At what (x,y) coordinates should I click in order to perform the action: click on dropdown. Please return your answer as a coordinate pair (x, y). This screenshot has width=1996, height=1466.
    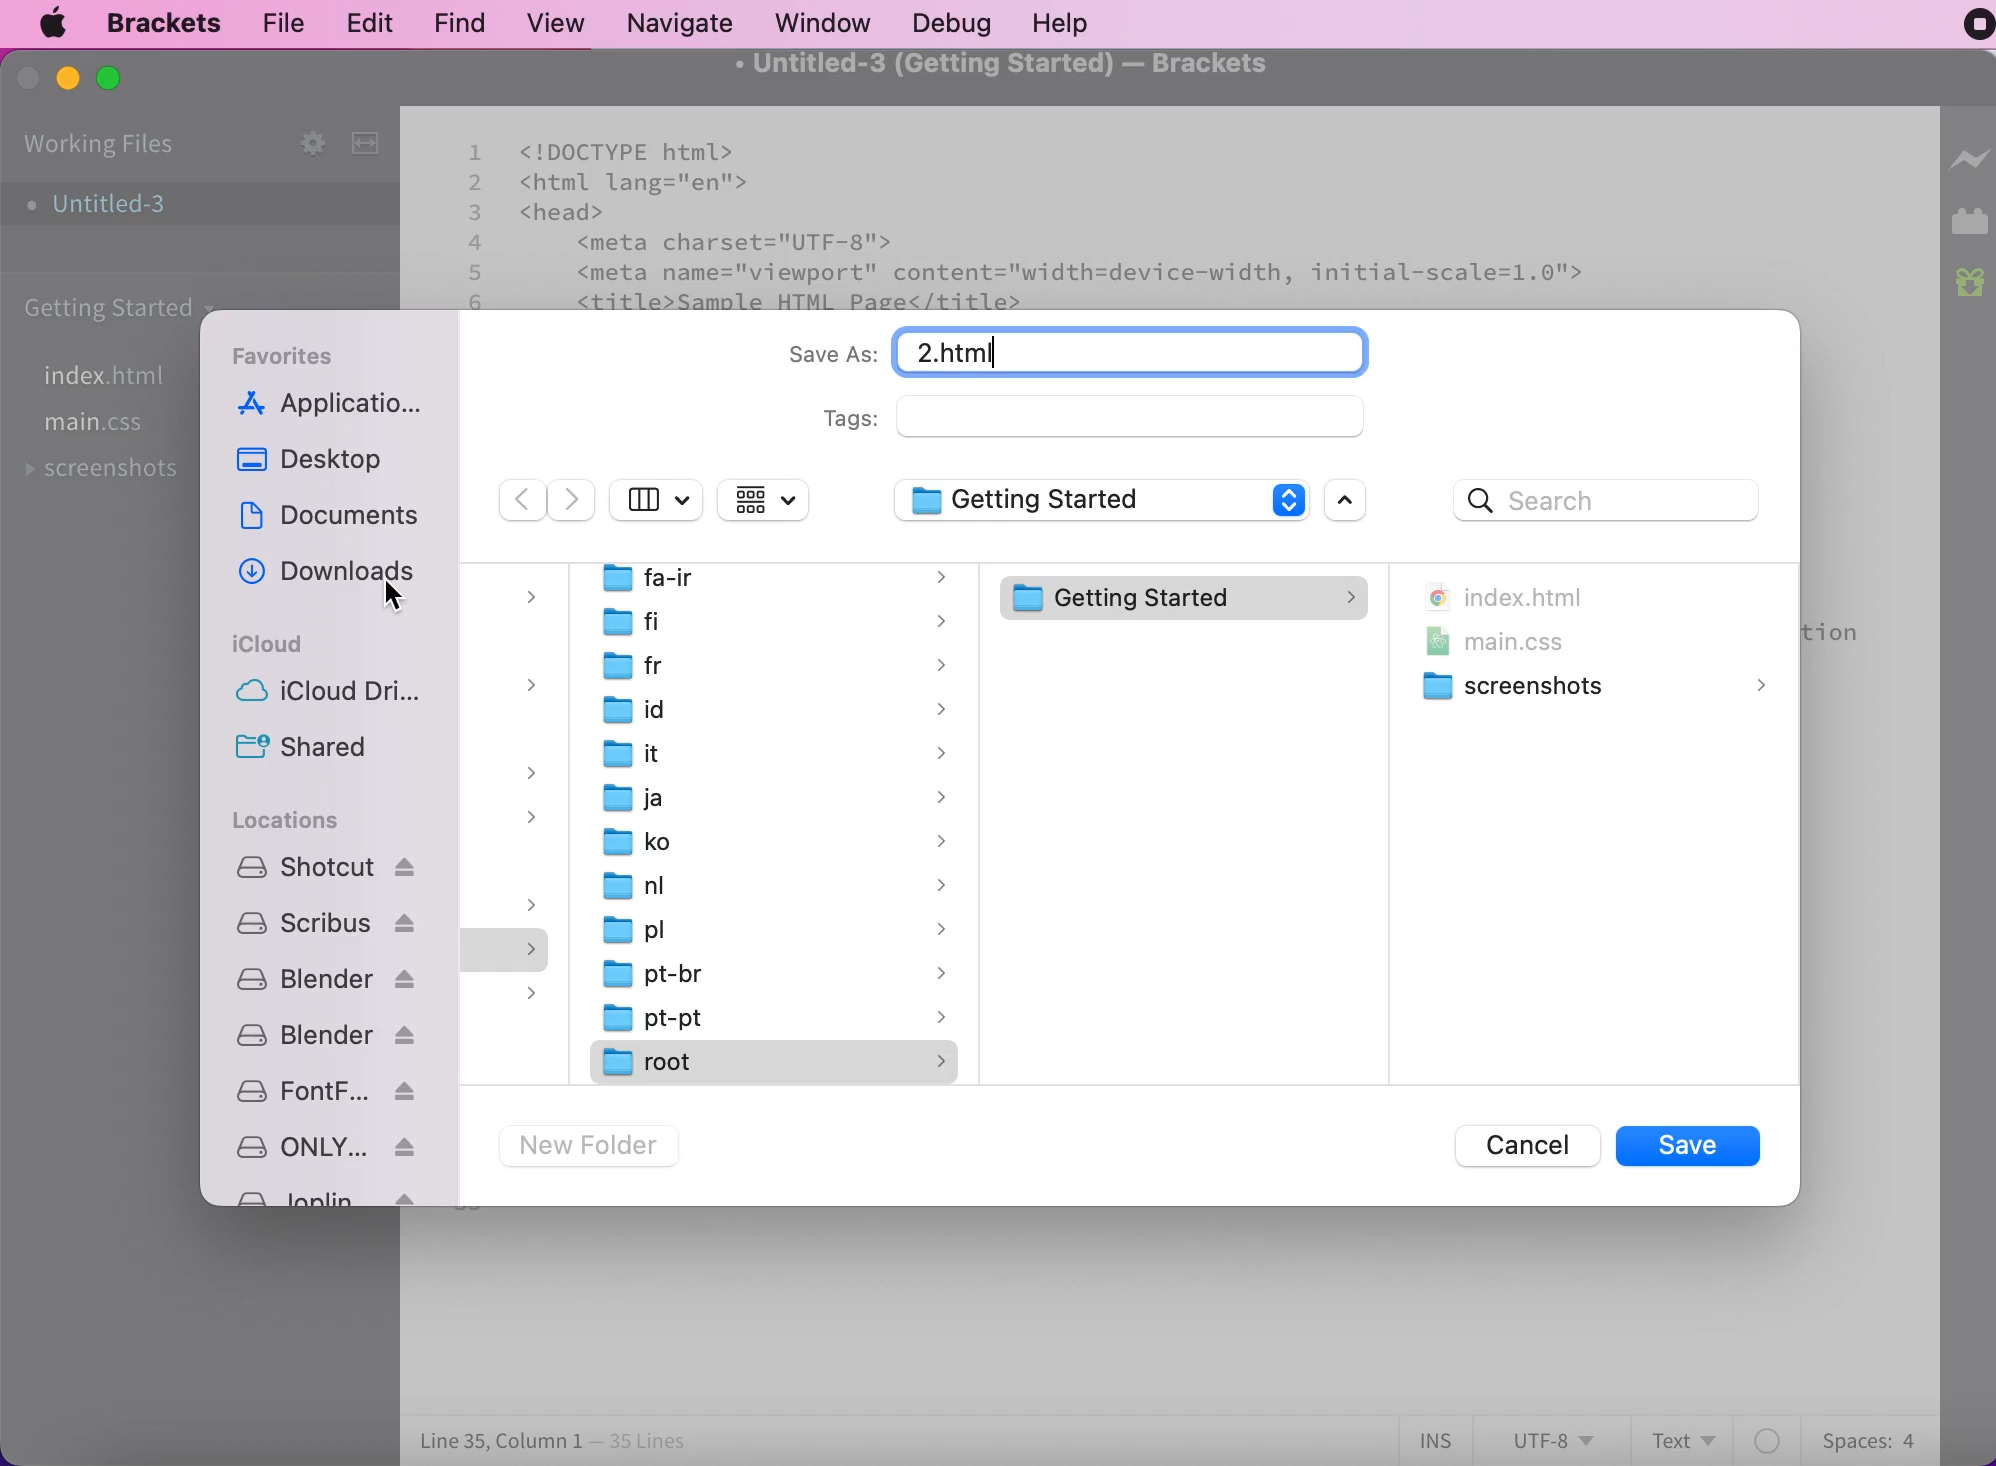
    Looking at the image, I should click on (531, 597).